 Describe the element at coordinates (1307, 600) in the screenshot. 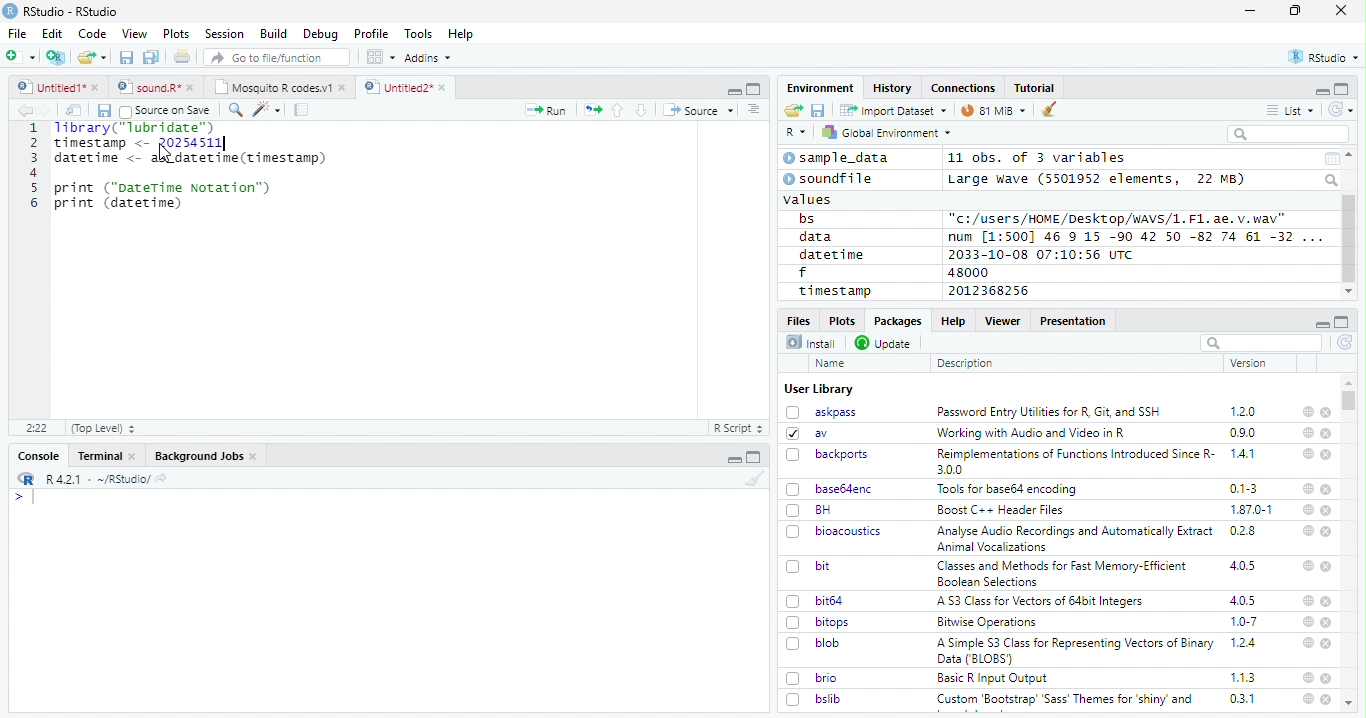

I see `help` at that location.